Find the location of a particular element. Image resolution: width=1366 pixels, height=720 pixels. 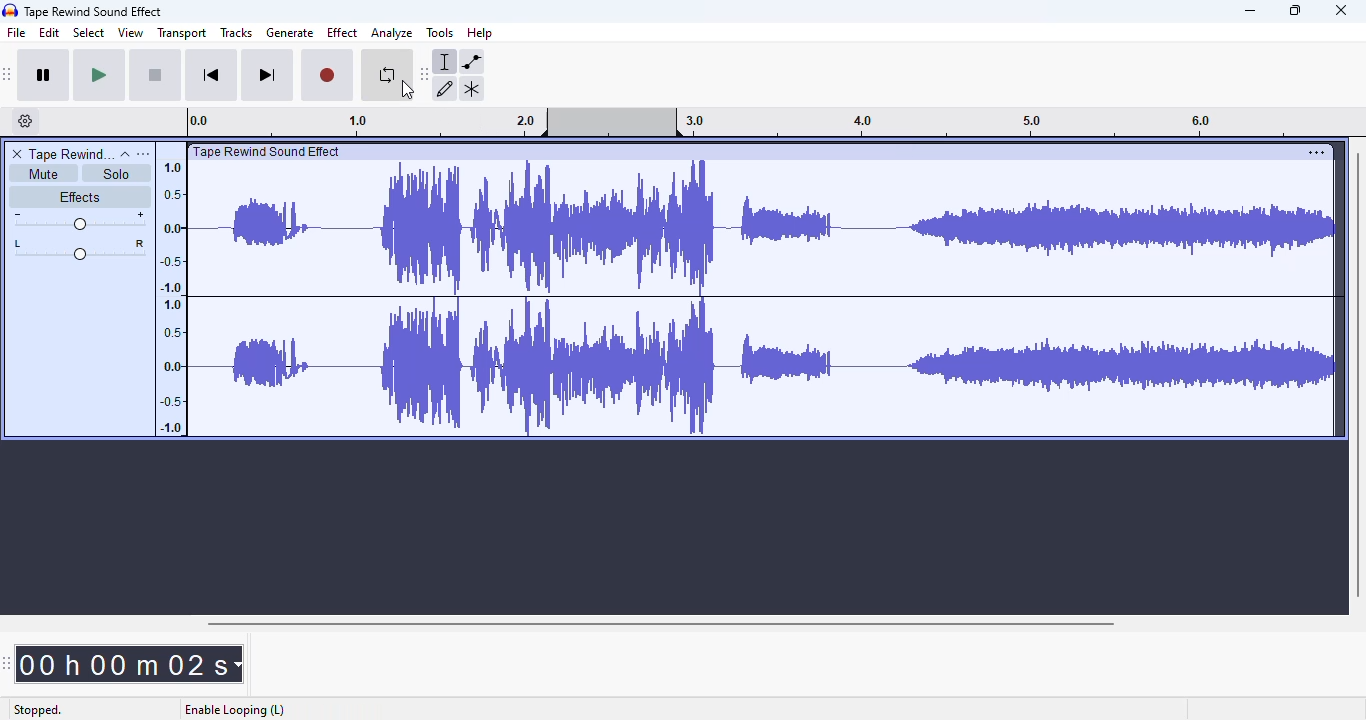

0.0 1.0 2.0 is located at coordinates (365, 122).